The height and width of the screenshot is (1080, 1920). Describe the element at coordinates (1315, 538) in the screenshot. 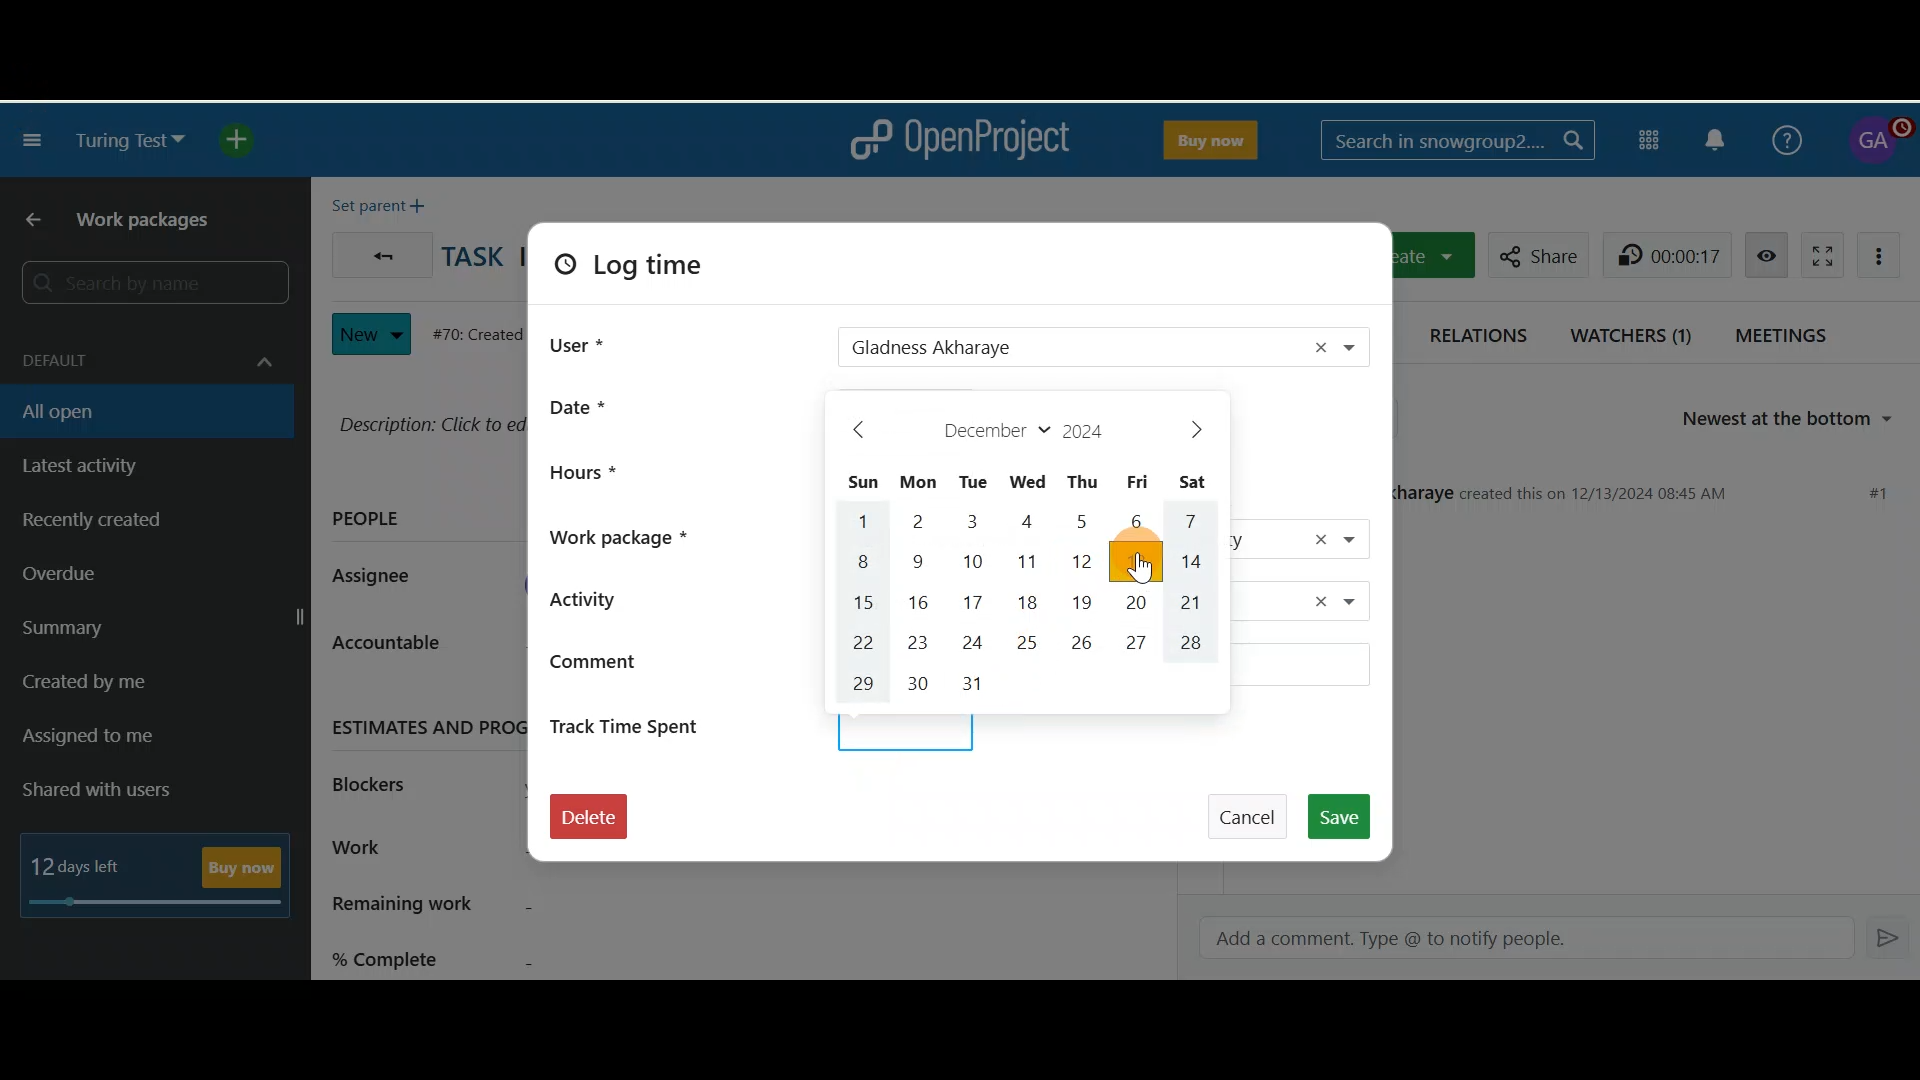

I see `Remove` at that location.